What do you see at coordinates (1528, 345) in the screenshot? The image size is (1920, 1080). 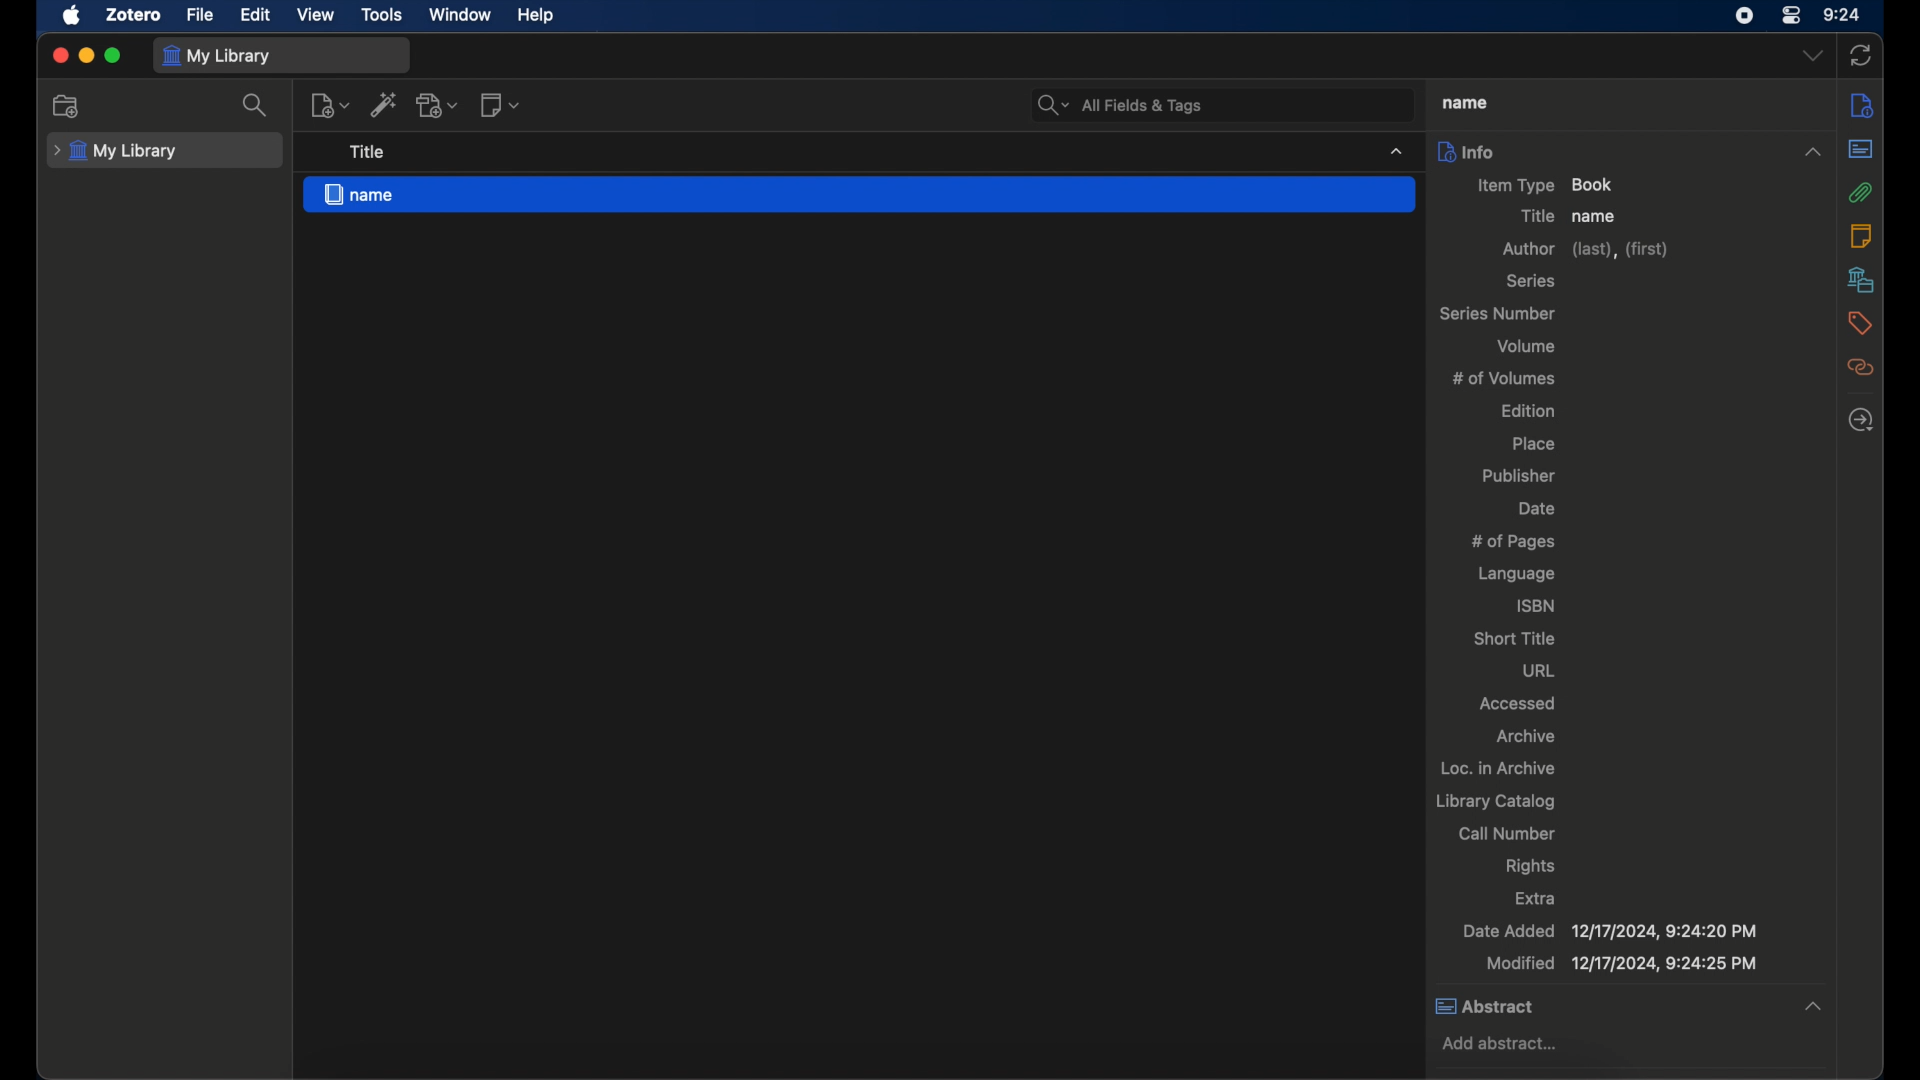 I see `volume` at bounding box center [1528, 345].